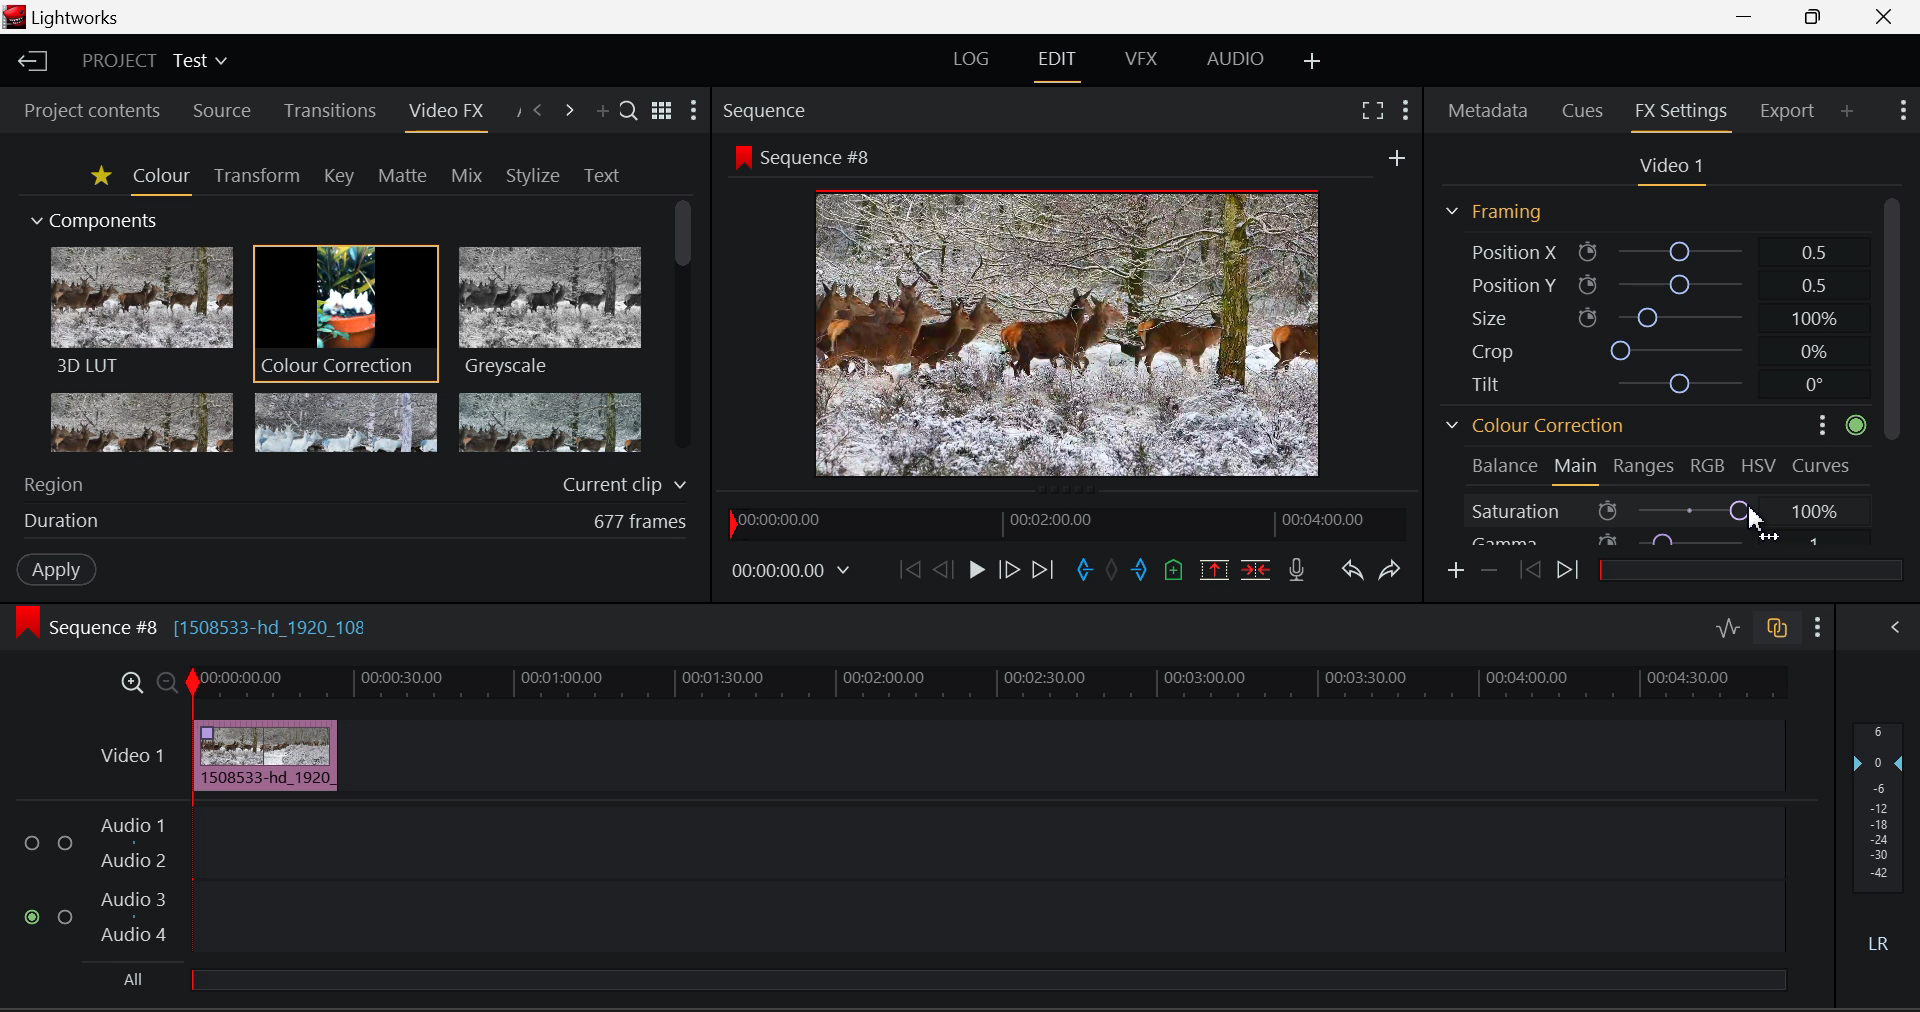 The image size is (1920, 1012). I want to click on VFX, so click(1140, 61).